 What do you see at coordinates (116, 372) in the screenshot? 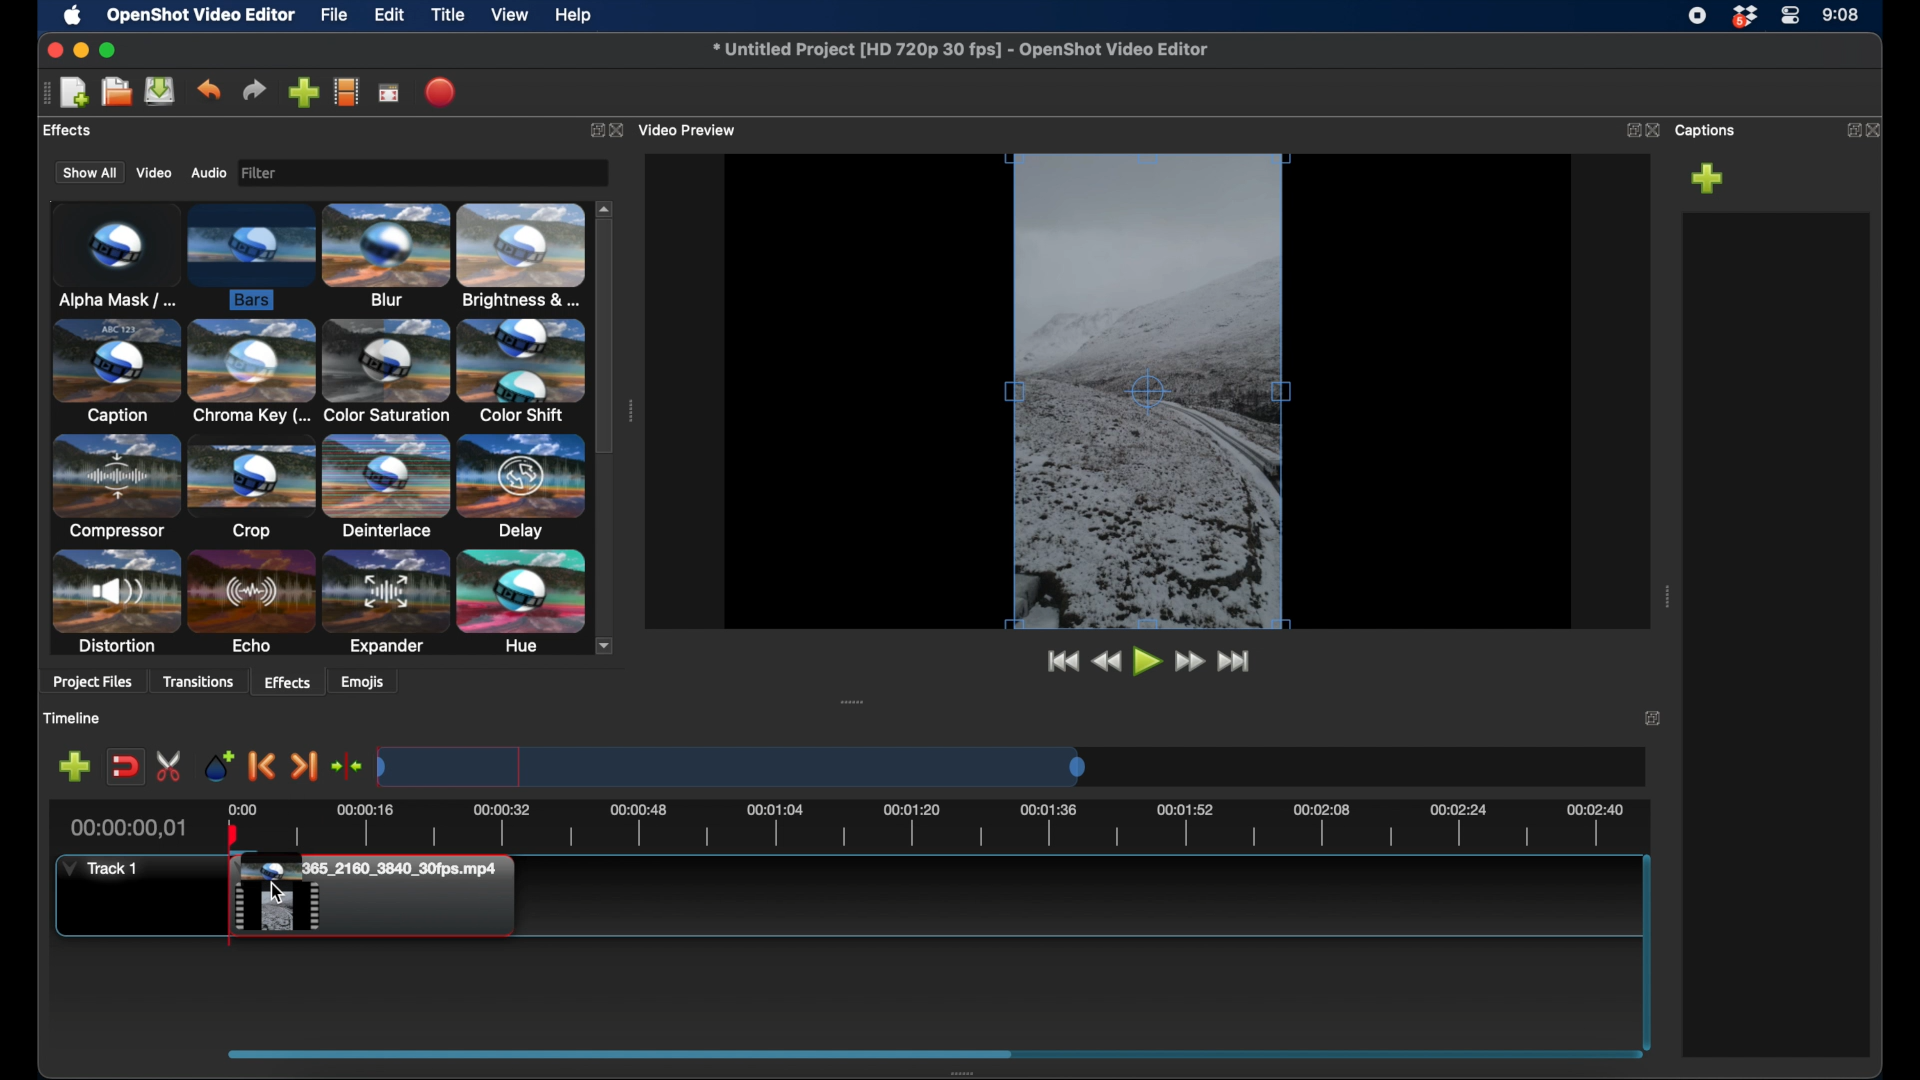
I see `caption` at bounding box center [116, 372].